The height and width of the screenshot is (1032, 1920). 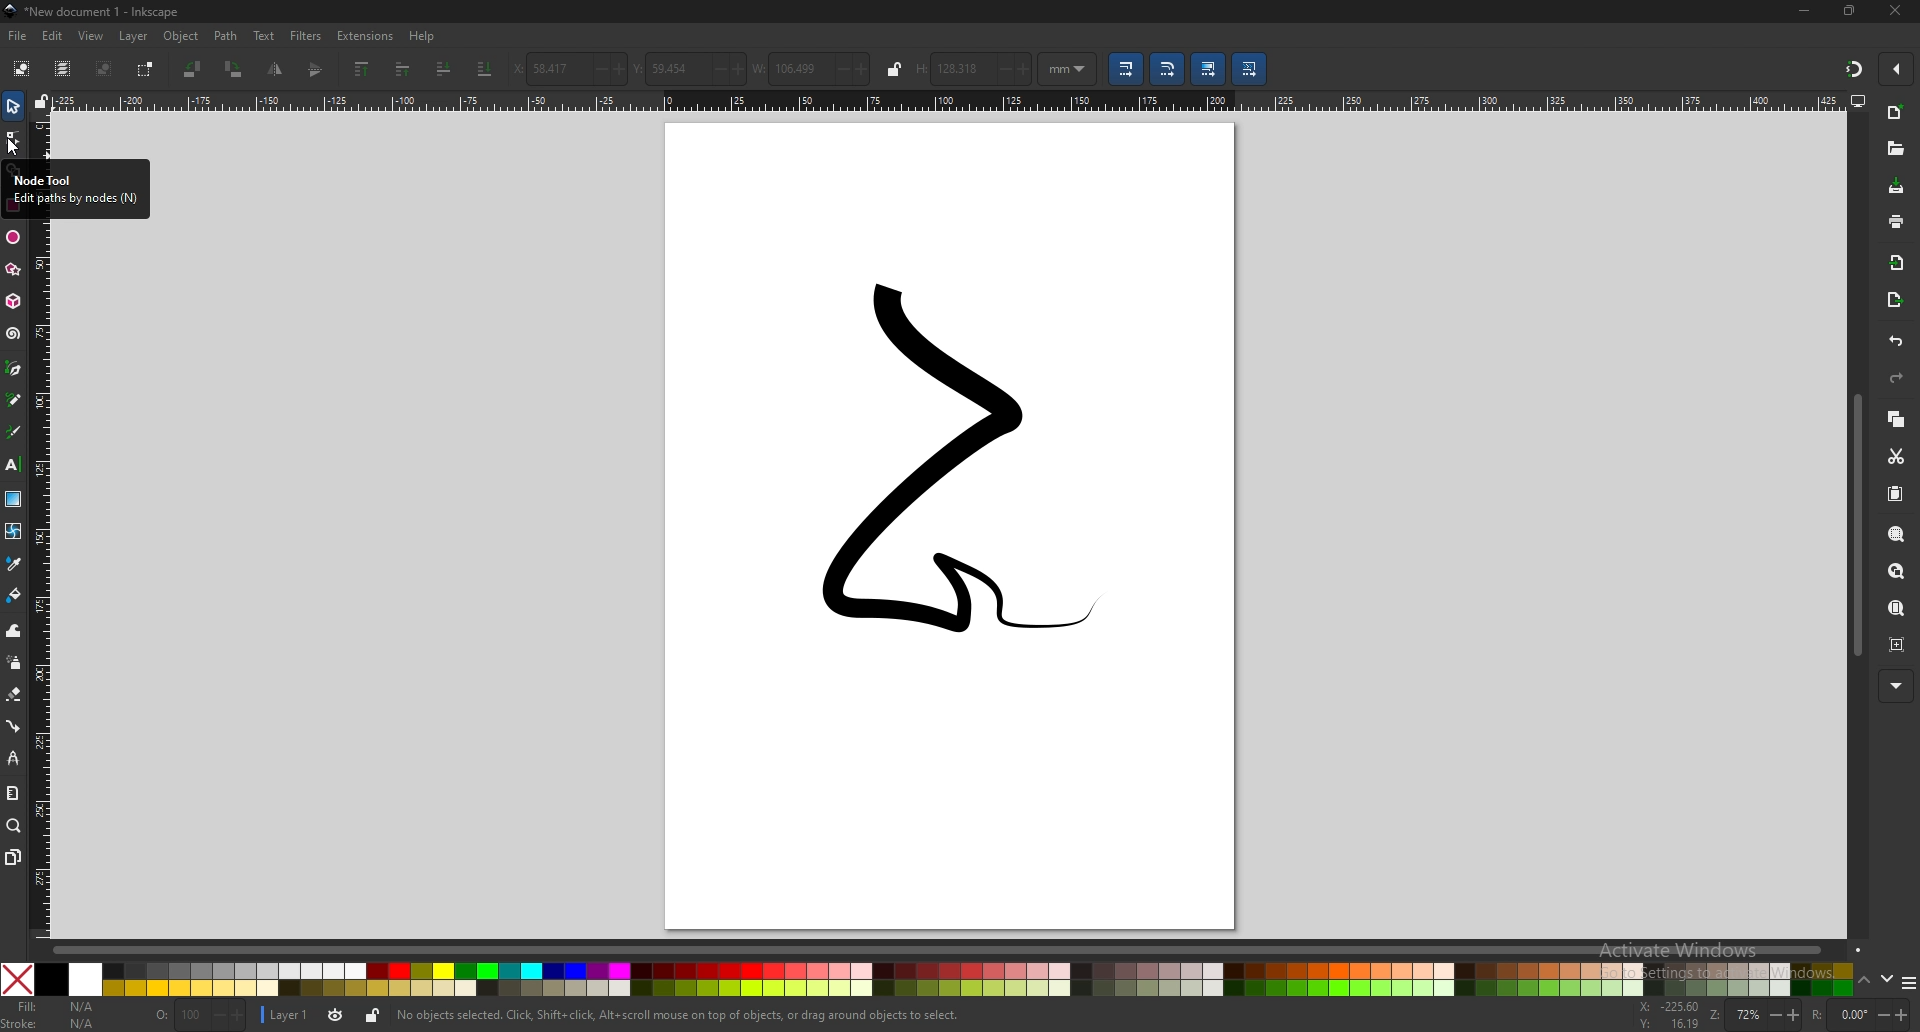 I want to click on calligraphy, so click(x=14, y=431).